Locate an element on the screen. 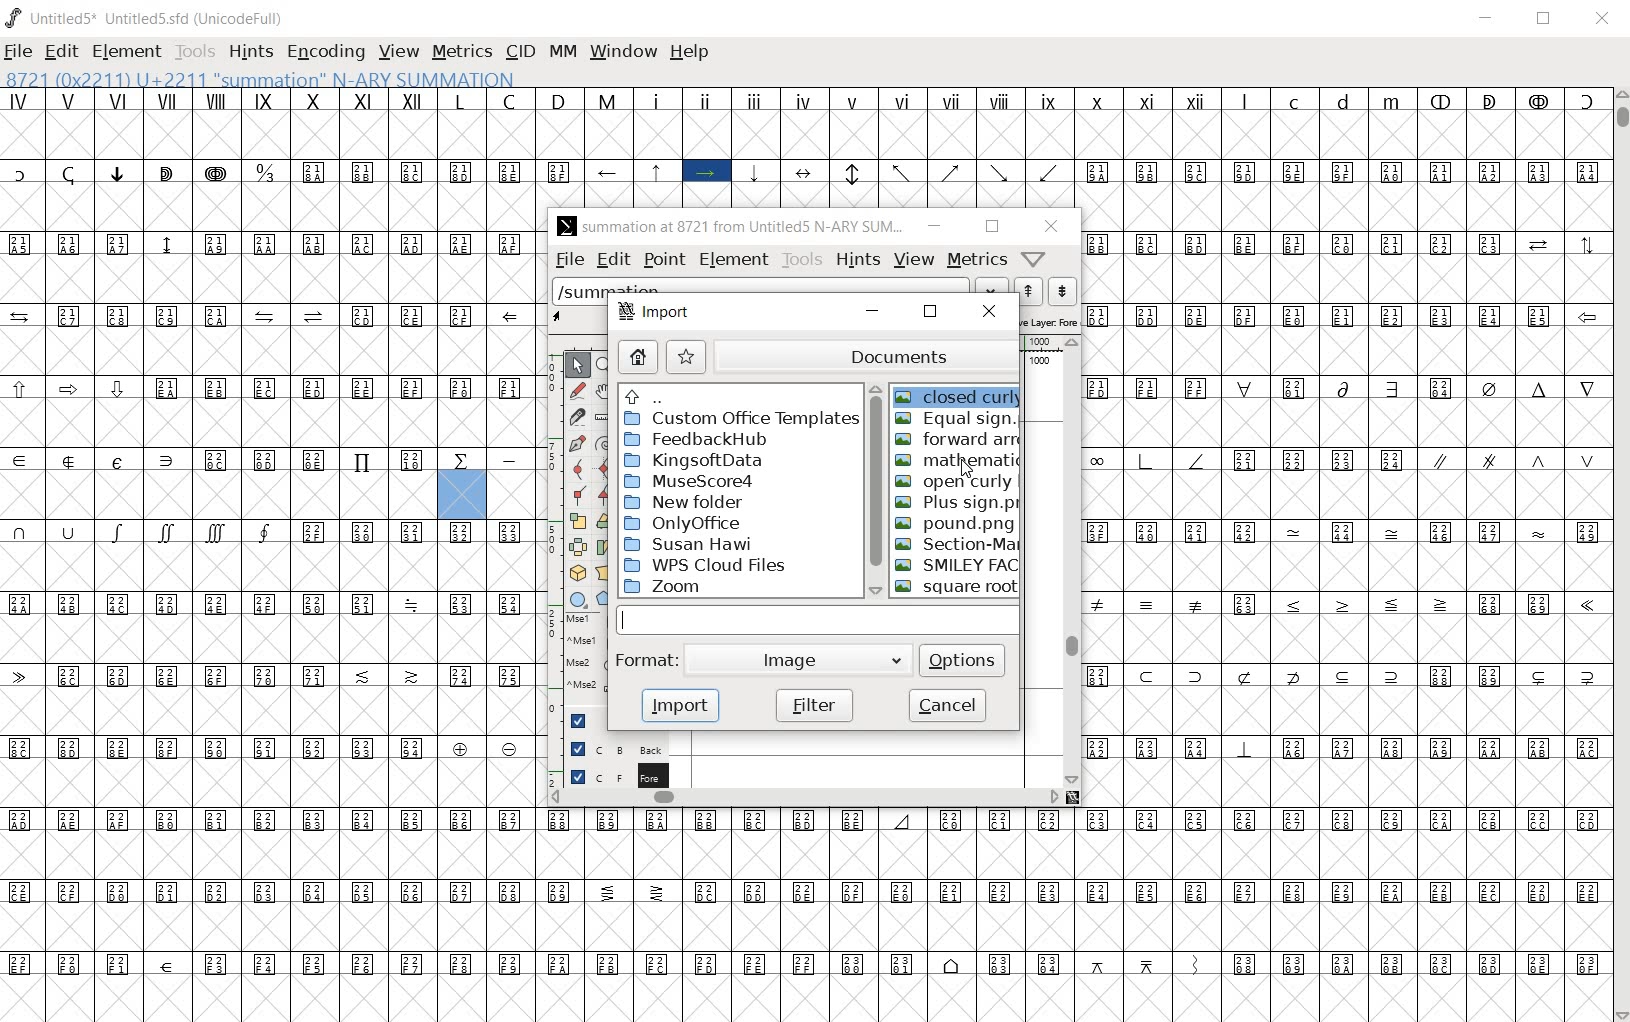 The width and height of the screenshot is (1630, 1022). CID is located at coordinates (518, 52).